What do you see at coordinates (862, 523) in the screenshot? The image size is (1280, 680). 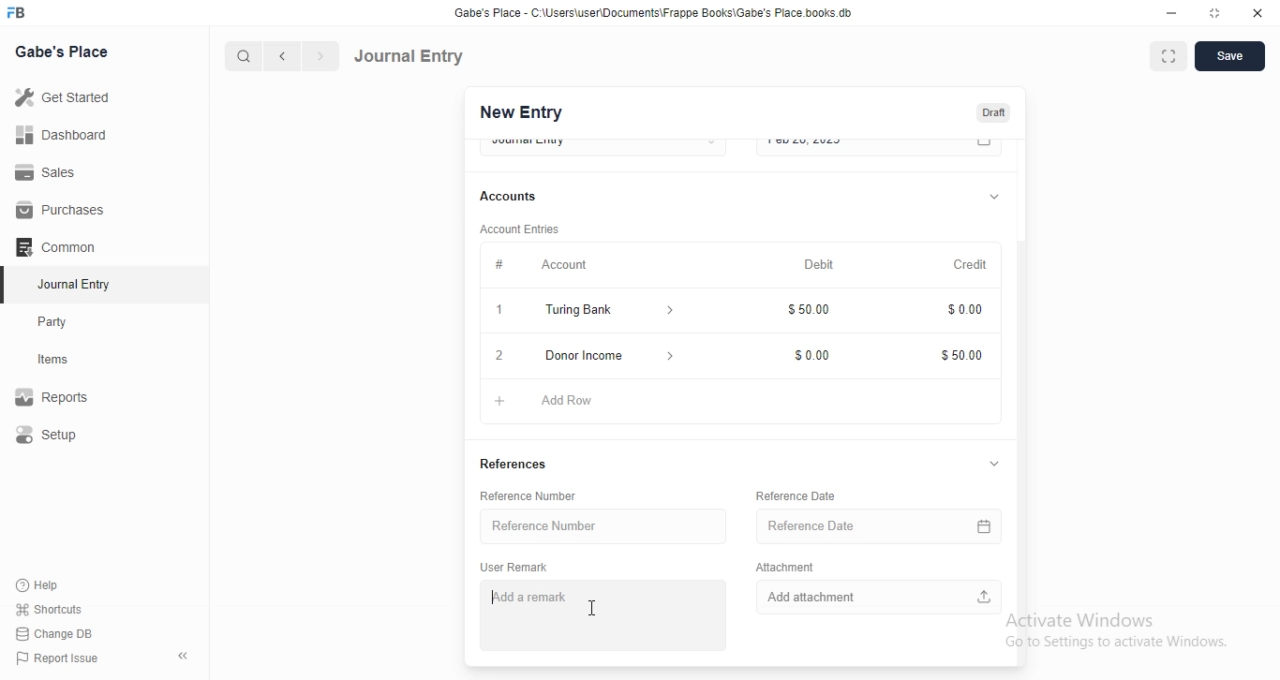 I see `Reference Date` at bounding box center [862, 523].